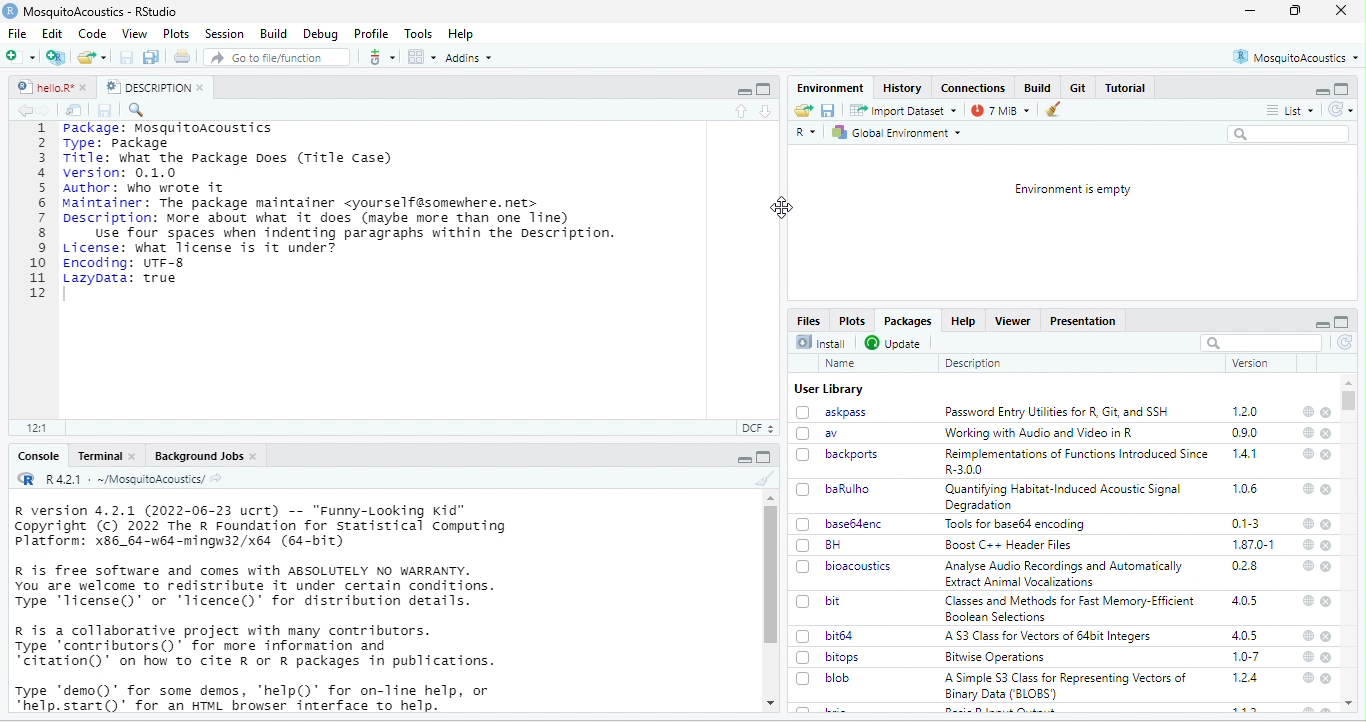  I want to click on 0.2.8, so click(1246, 567).